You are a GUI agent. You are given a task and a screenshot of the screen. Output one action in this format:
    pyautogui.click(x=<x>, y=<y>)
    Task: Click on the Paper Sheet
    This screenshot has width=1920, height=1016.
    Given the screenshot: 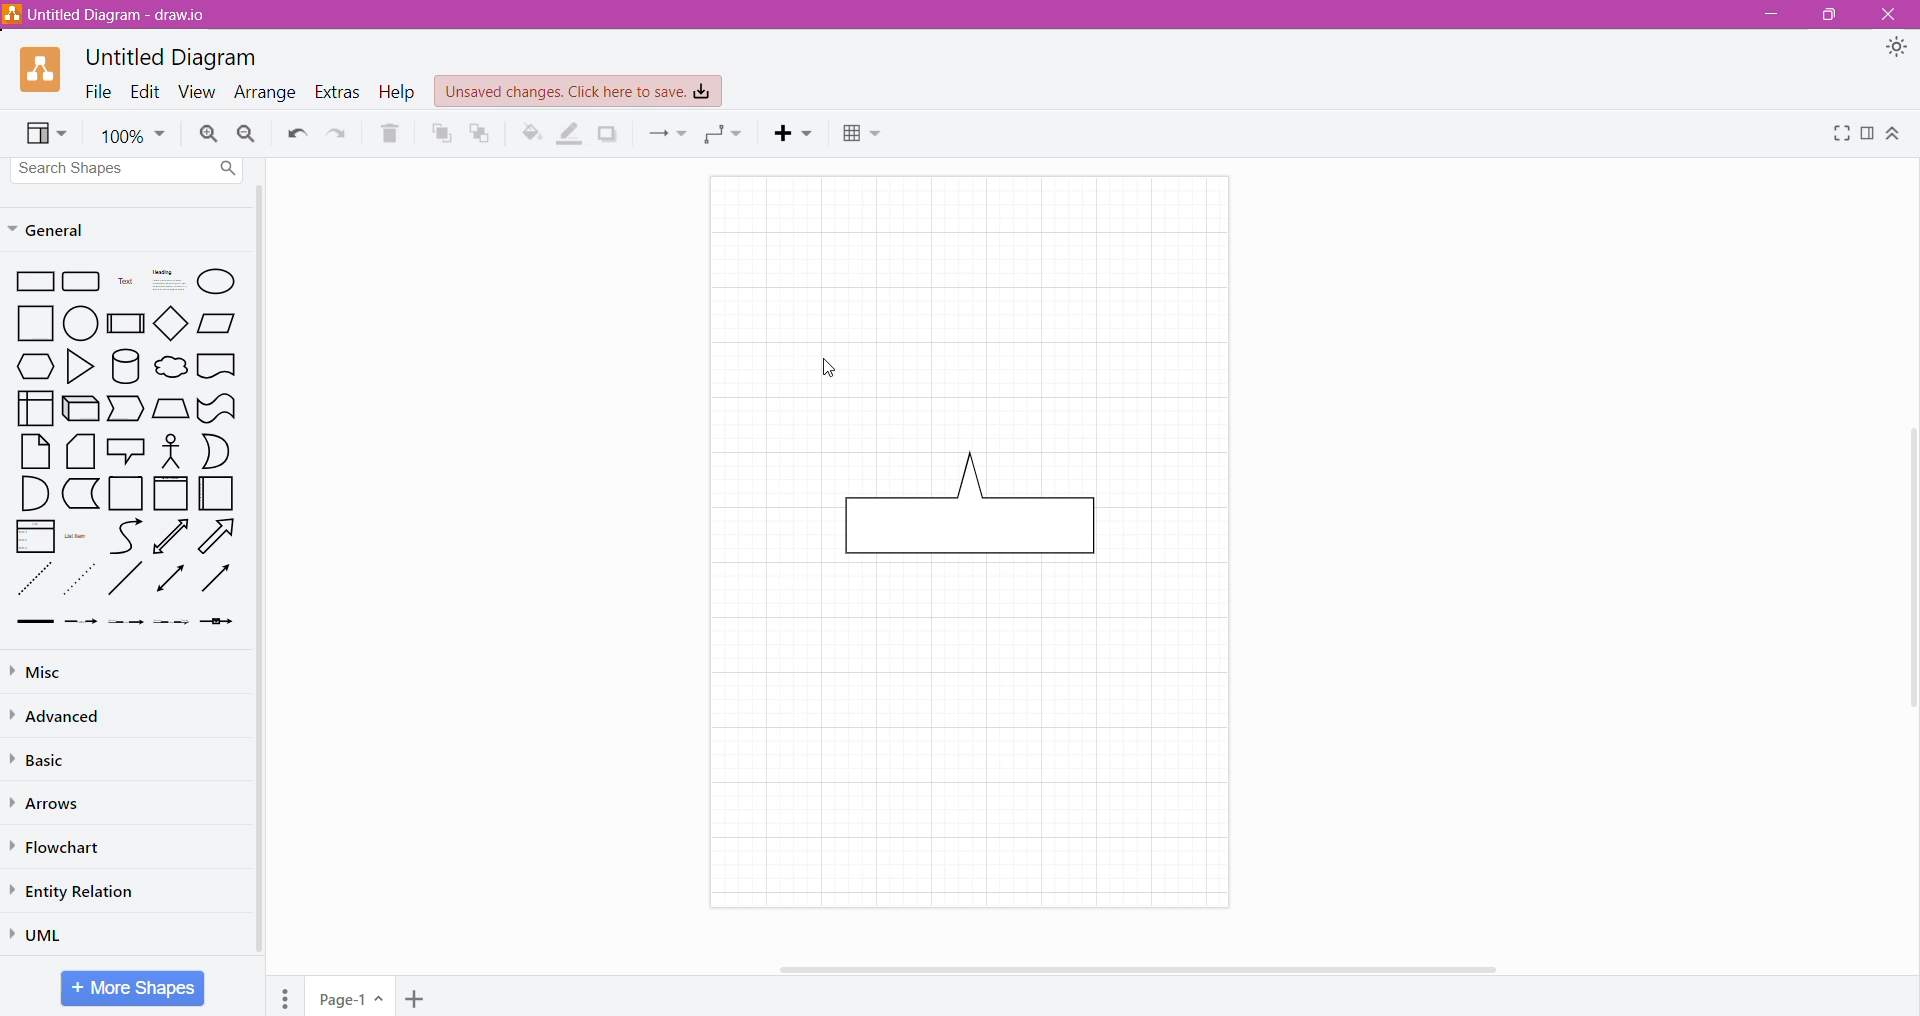 What is the action you would take?
    pyautogui.click(x=36, y=451)
    